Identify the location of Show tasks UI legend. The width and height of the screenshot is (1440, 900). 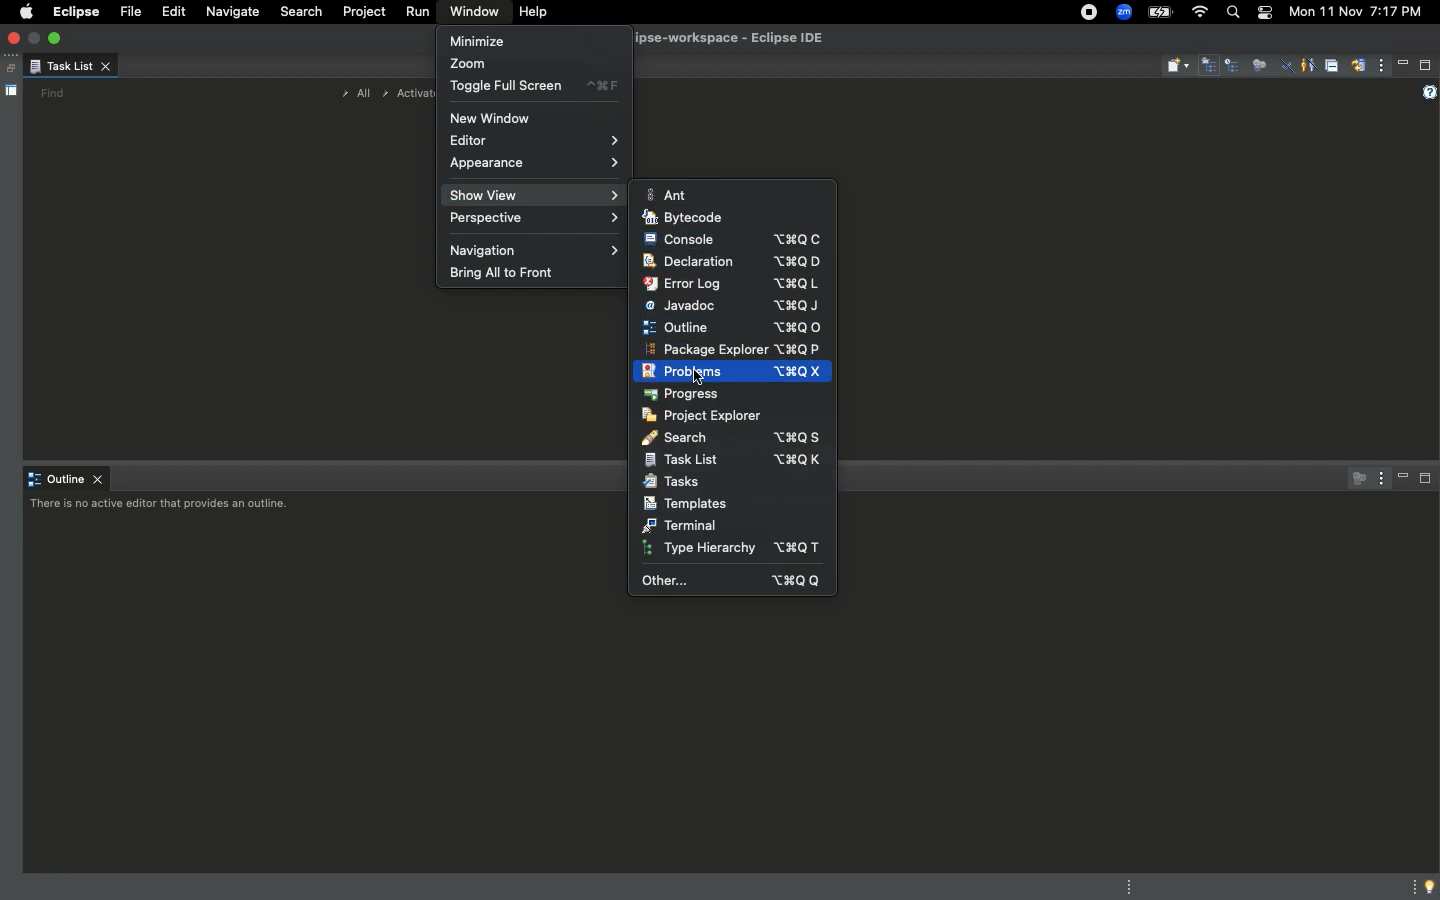
(1427, 93).